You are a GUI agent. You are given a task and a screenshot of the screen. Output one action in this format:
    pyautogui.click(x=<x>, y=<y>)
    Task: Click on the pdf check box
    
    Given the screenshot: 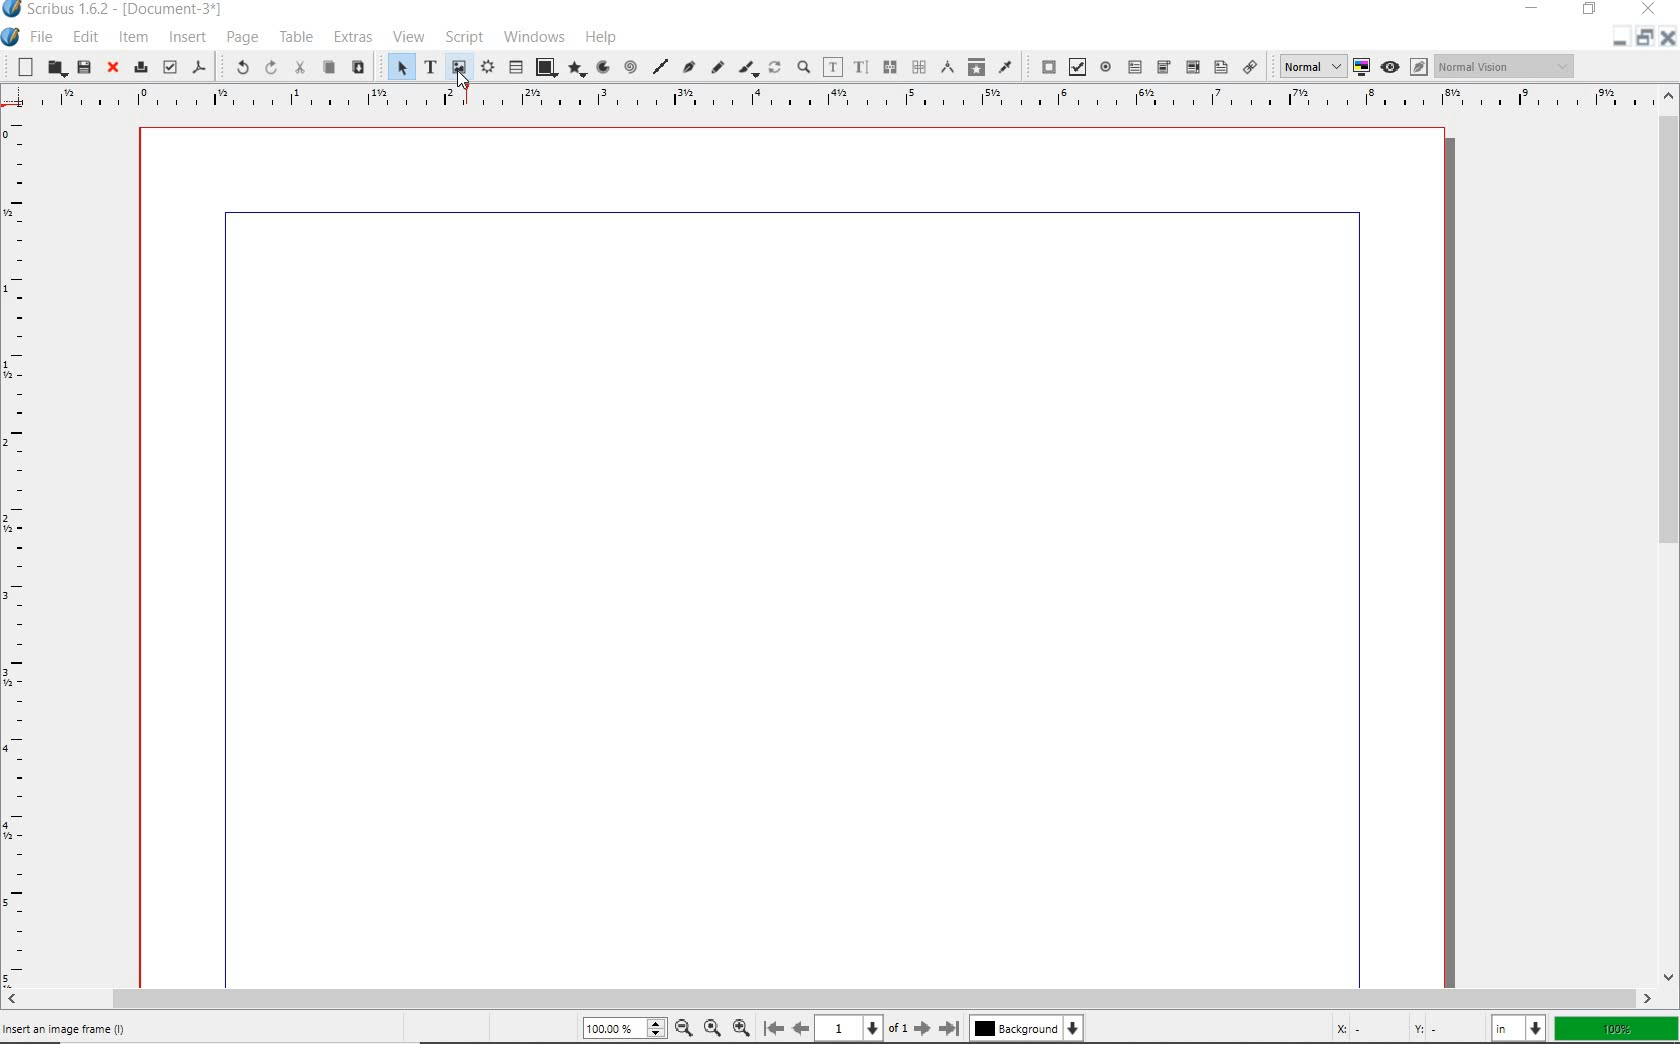 What is the action you would take?
    pyautogui.click(x=1075, y=66)
    